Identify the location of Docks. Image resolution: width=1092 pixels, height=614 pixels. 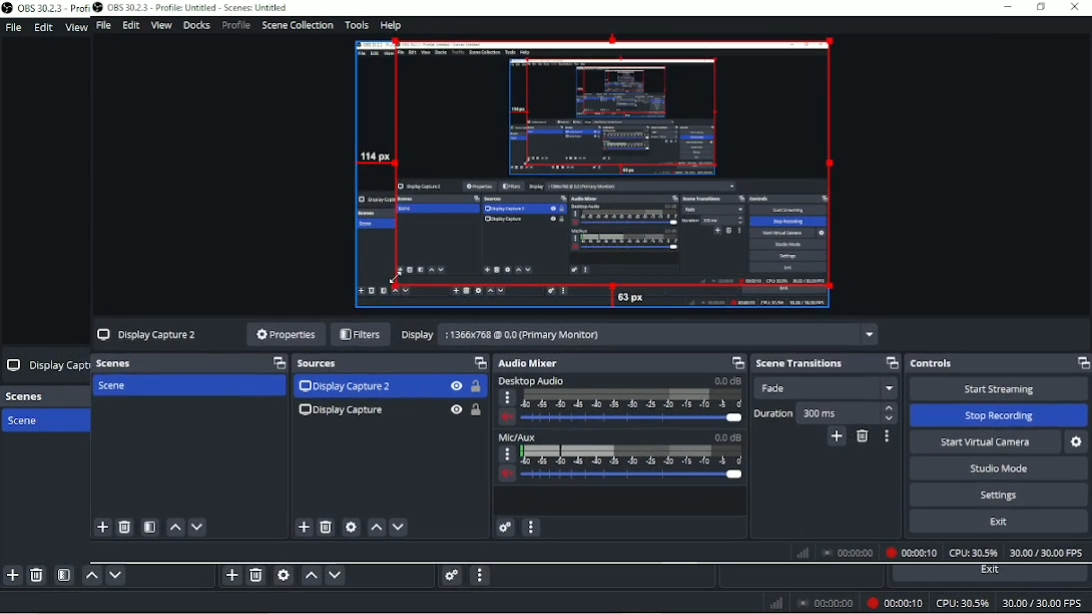
(198, 26).